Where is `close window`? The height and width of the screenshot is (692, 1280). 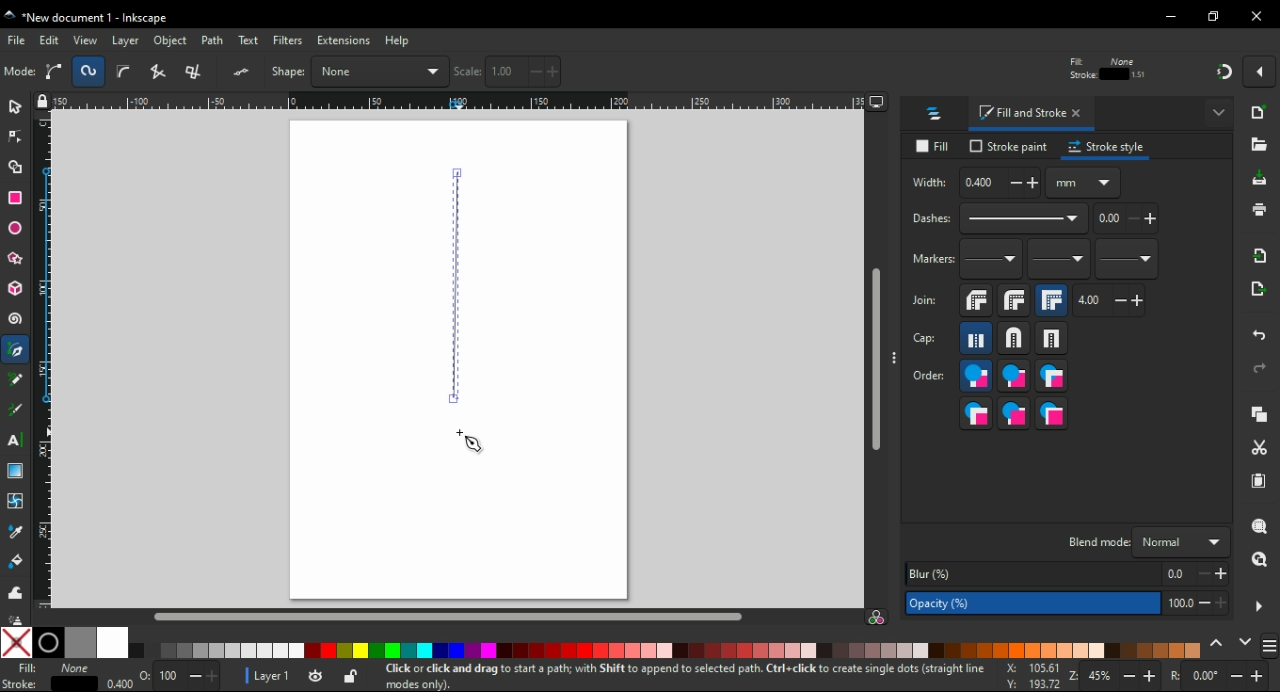
close window is located at coordinates (1257, 16).